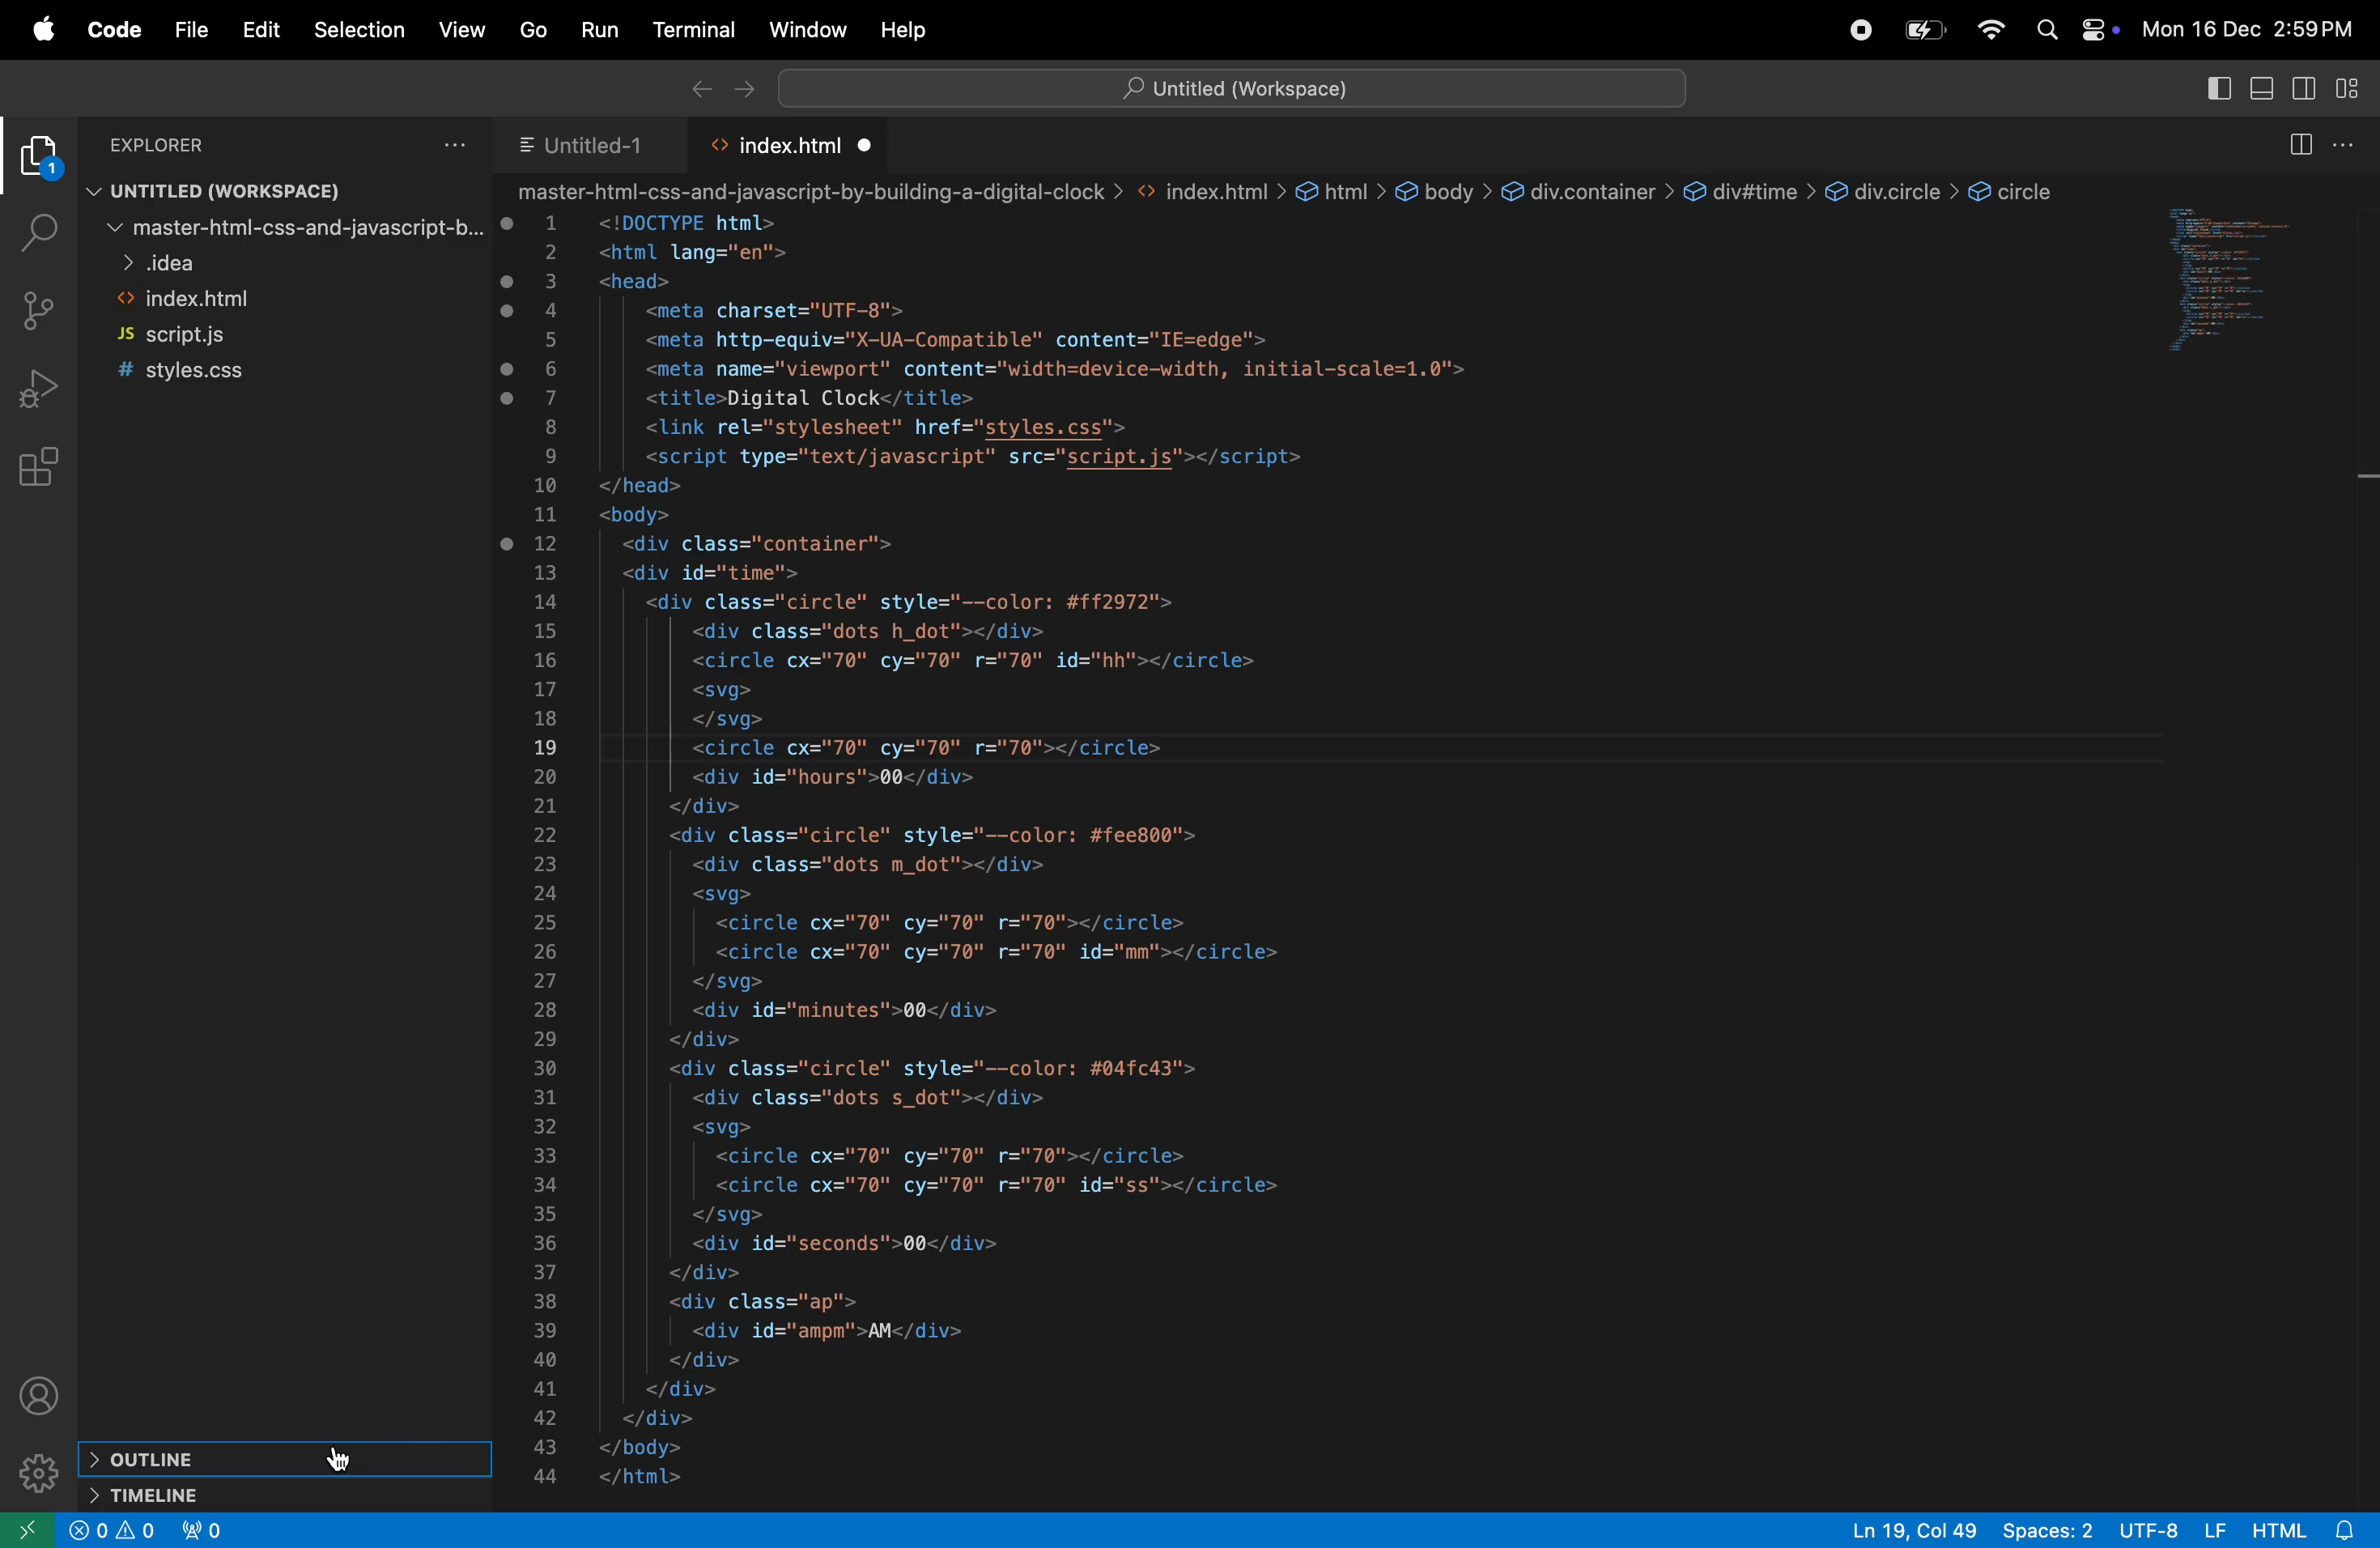 The image size is (2380, 1548). Describe the element at coordinates (35, 466) in the screenshot. I see `extensions` at that location.